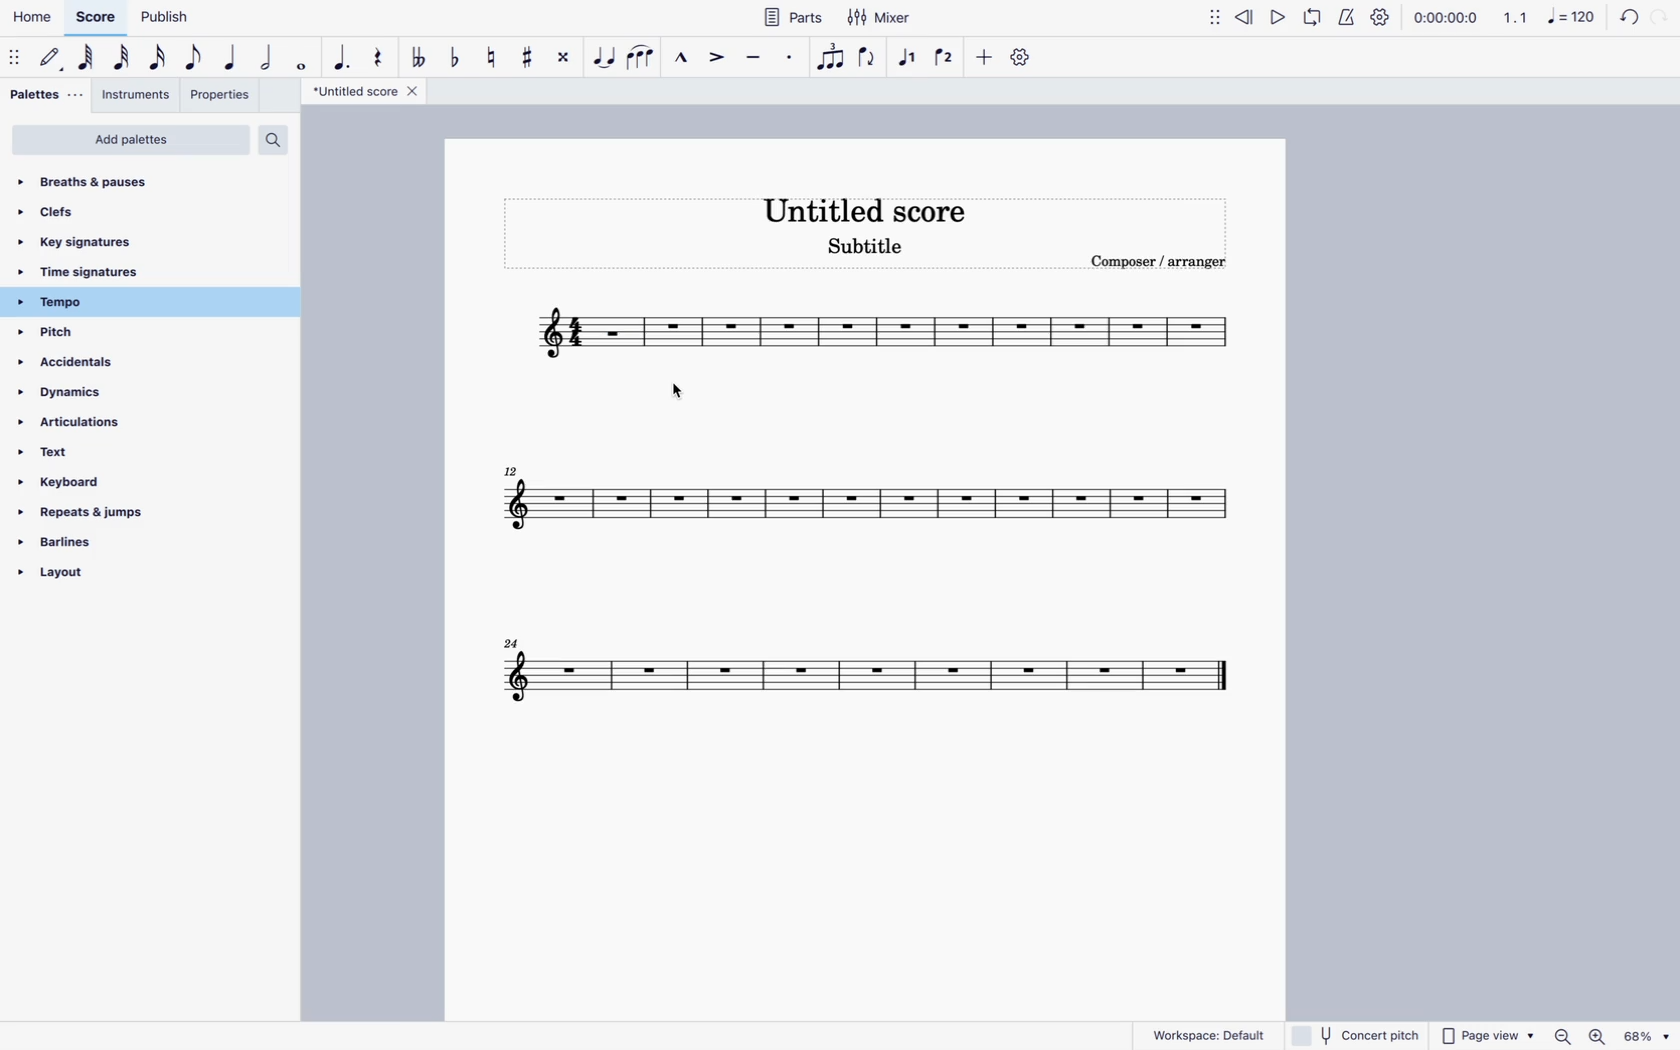 The height and width of the screenshot is (1050, 1680). I want to click on palettes, so click(46, 96).